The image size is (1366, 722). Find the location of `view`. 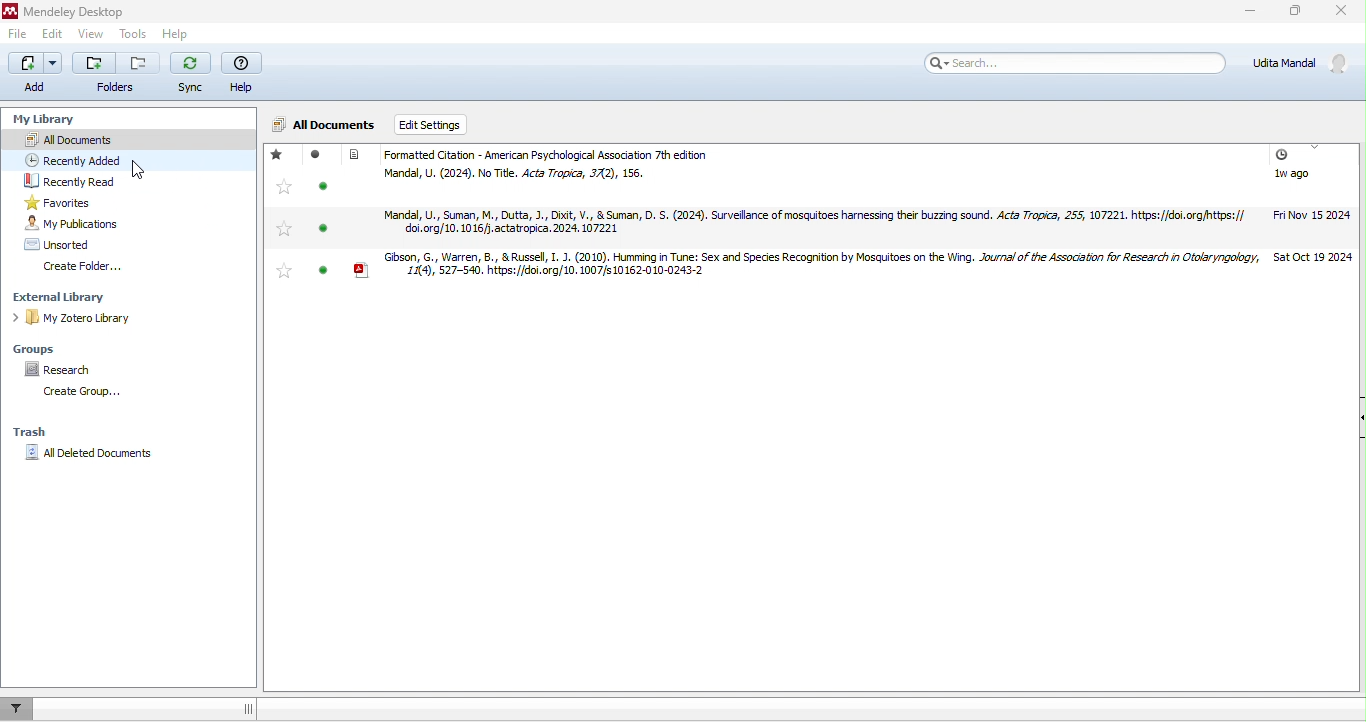

view is located at coordinates (91, 34).